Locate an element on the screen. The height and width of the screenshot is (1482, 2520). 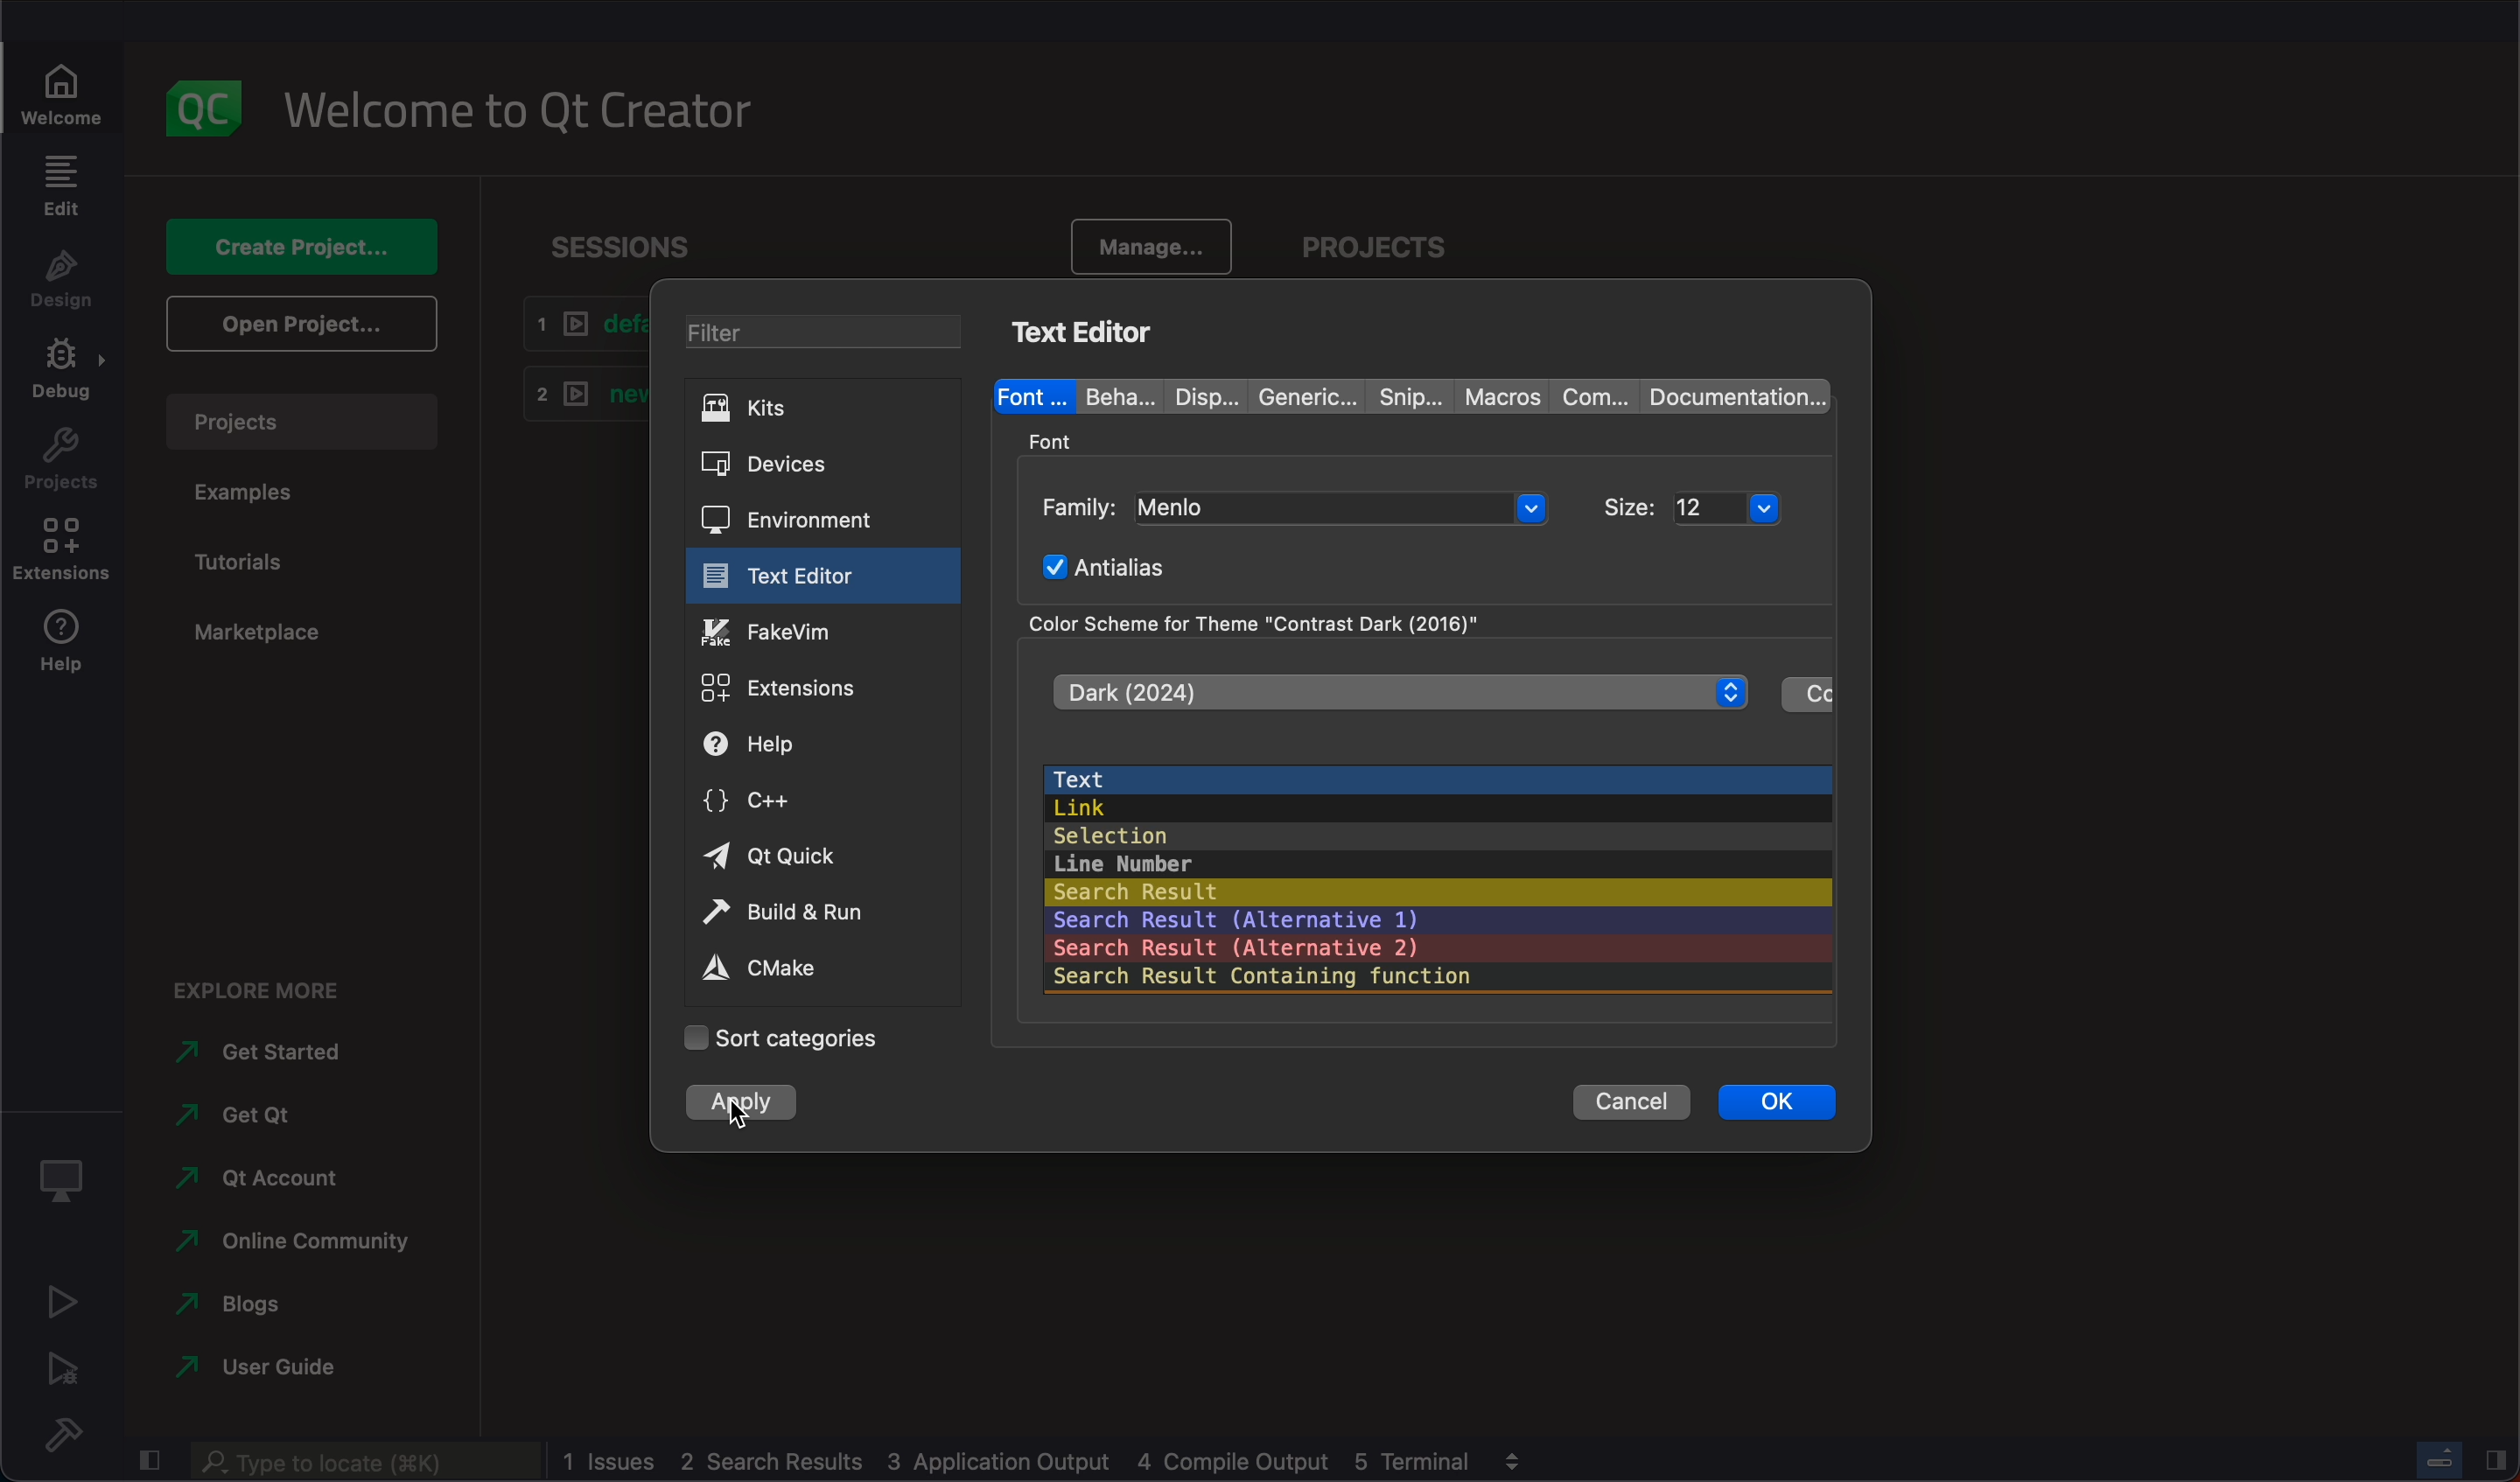
Menlo is located at coordinates (1343, 510).